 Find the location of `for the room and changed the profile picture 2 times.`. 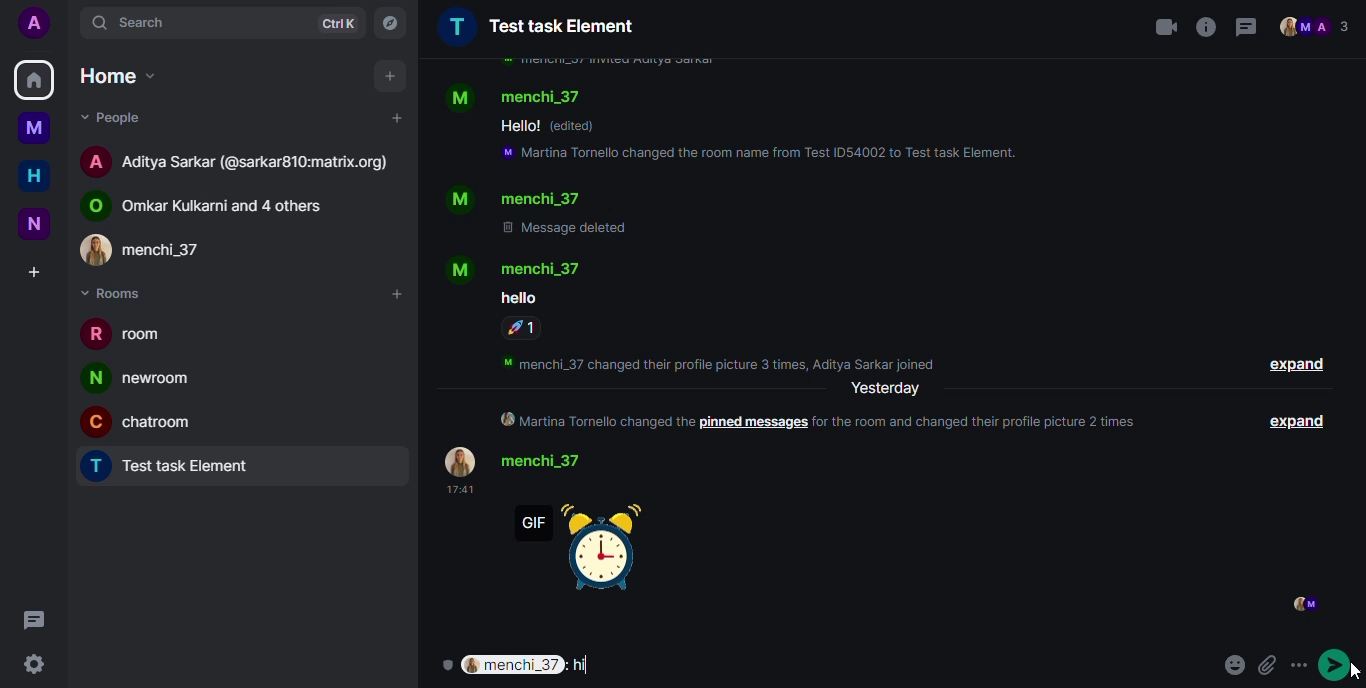

for the room and changed the profile picture 2 times. is located at coordinates (984, 421).